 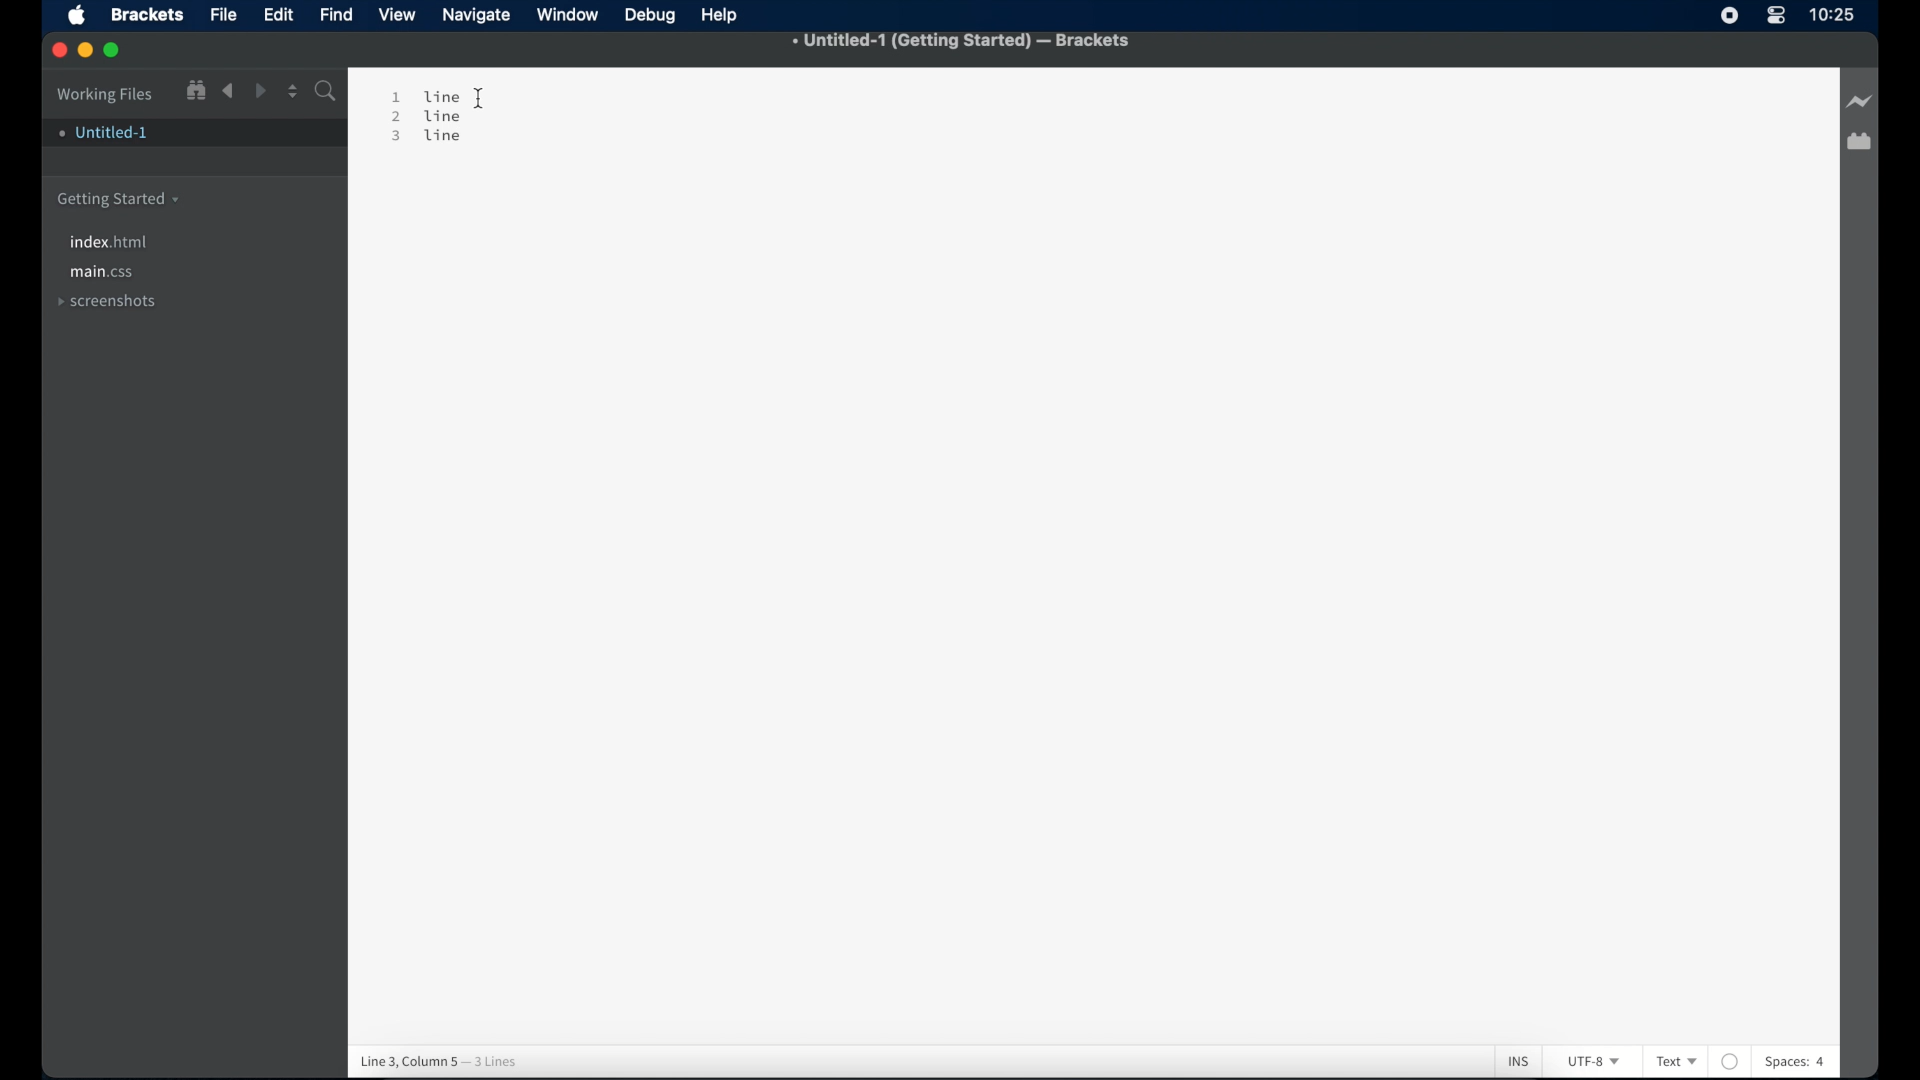 What do you see at coordinates (478, 16) in the screenshot?
I see `navigate` at bounding box center [478, 16].